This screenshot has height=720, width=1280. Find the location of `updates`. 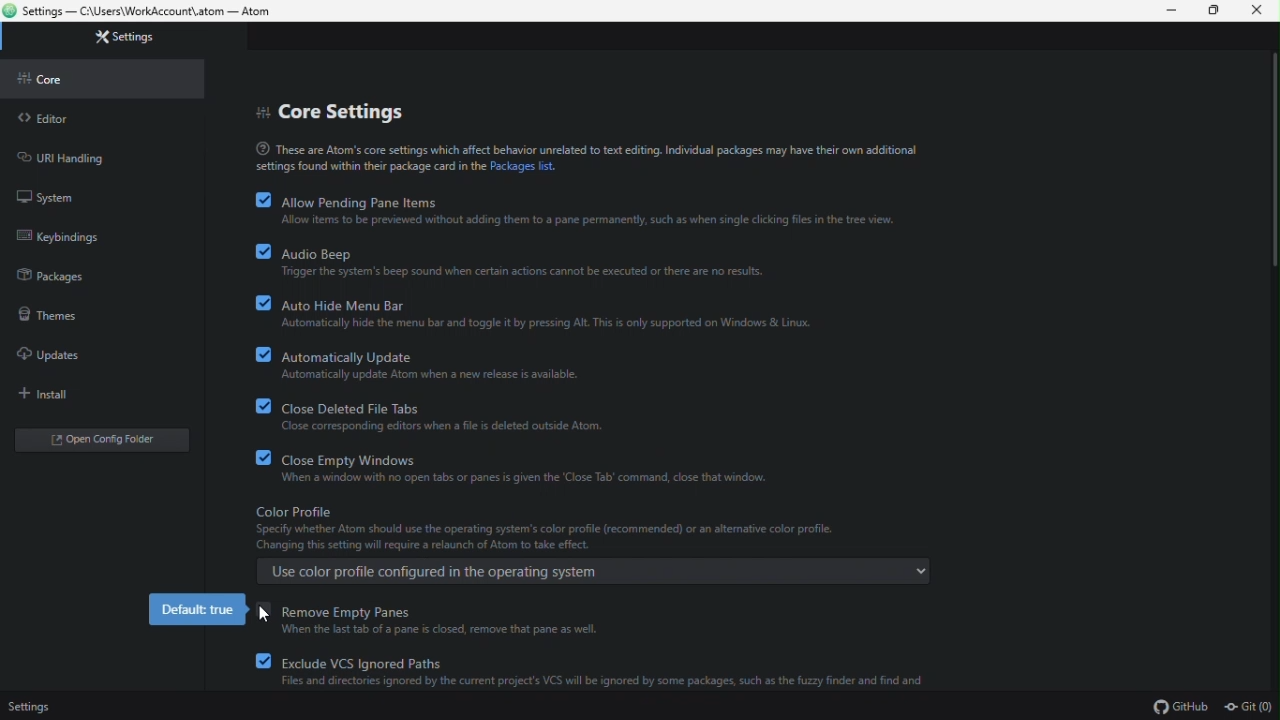

updates is located at coordinates (55, 355).